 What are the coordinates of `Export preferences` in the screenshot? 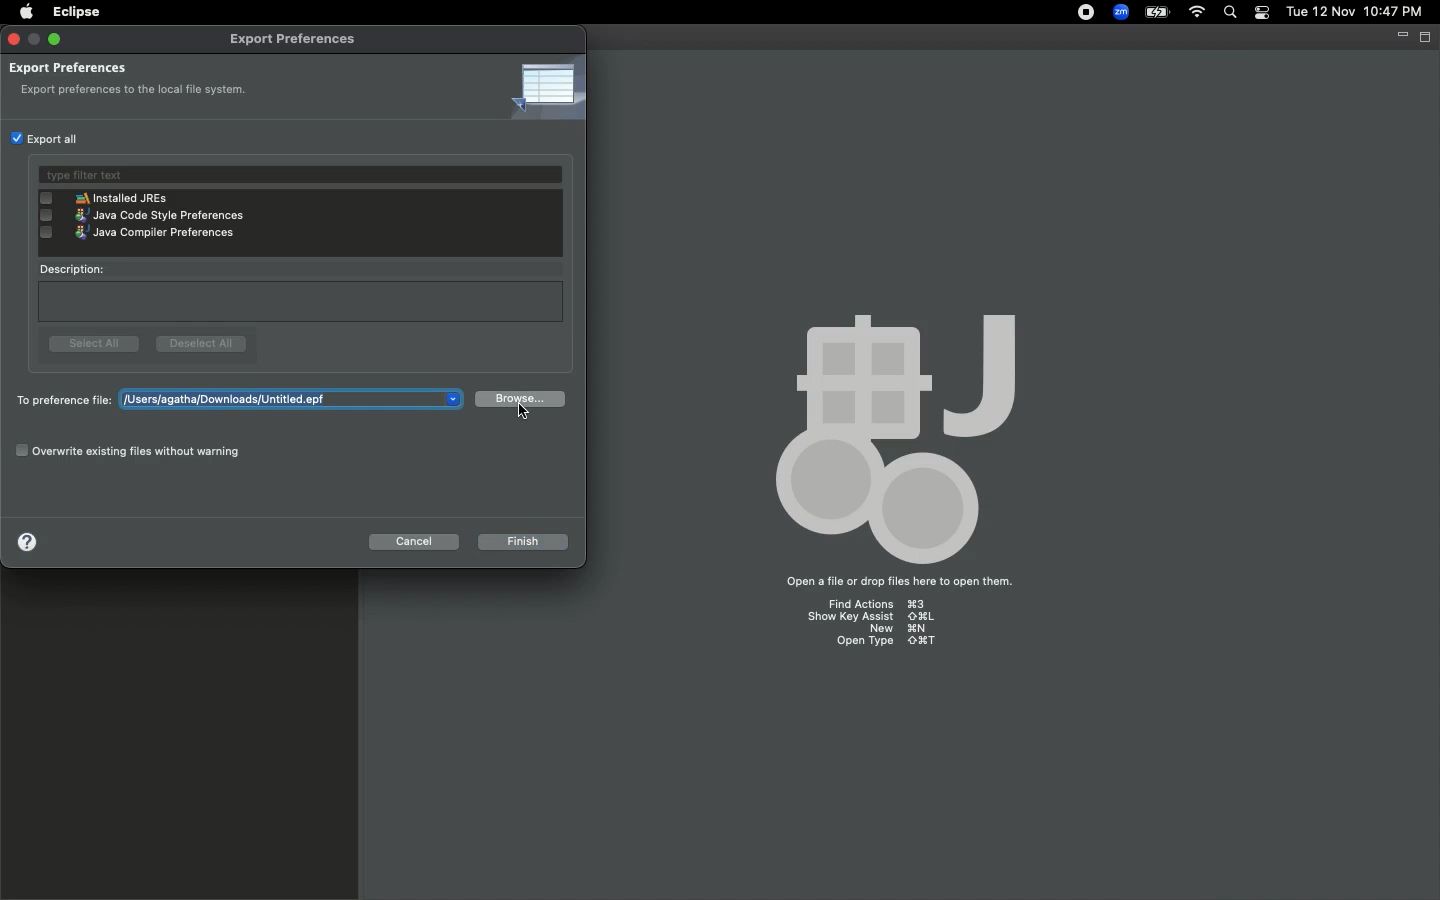 It's located at (72, 68).